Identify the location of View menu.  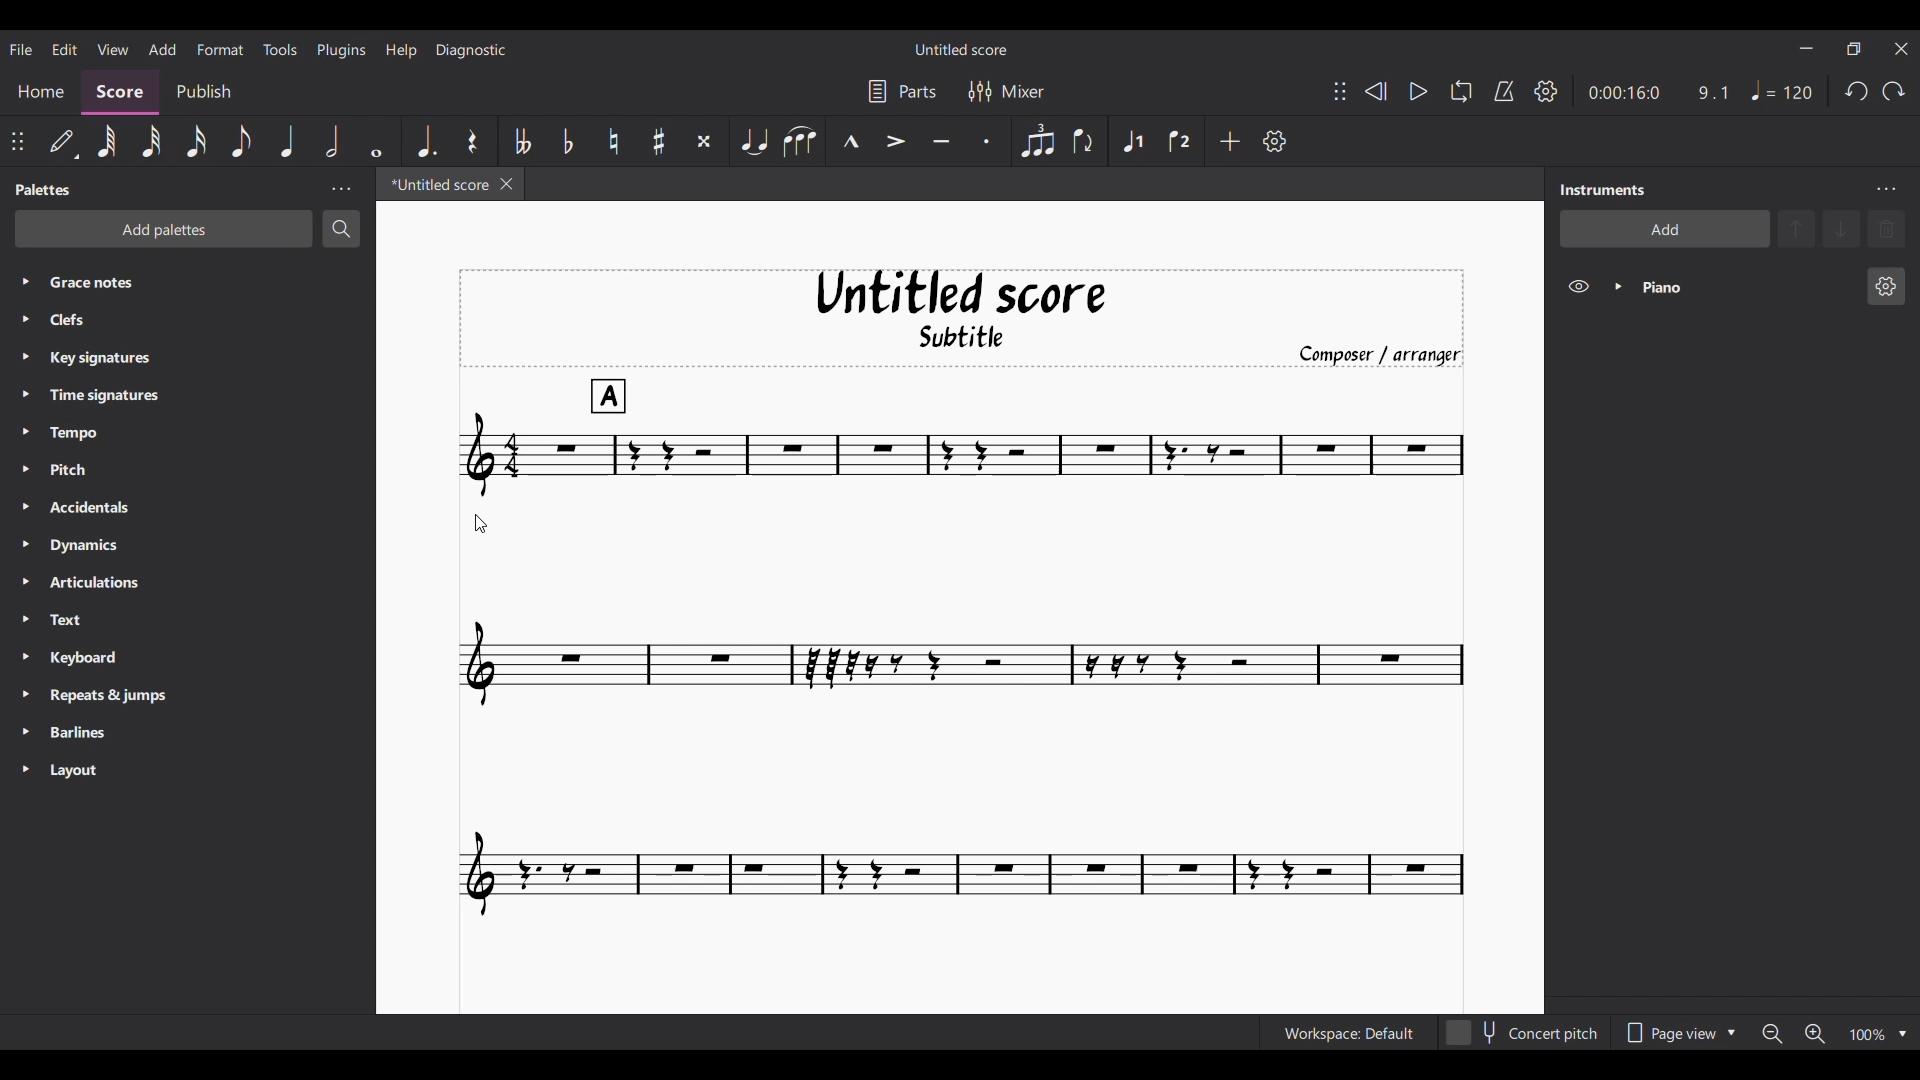
(111, 48).